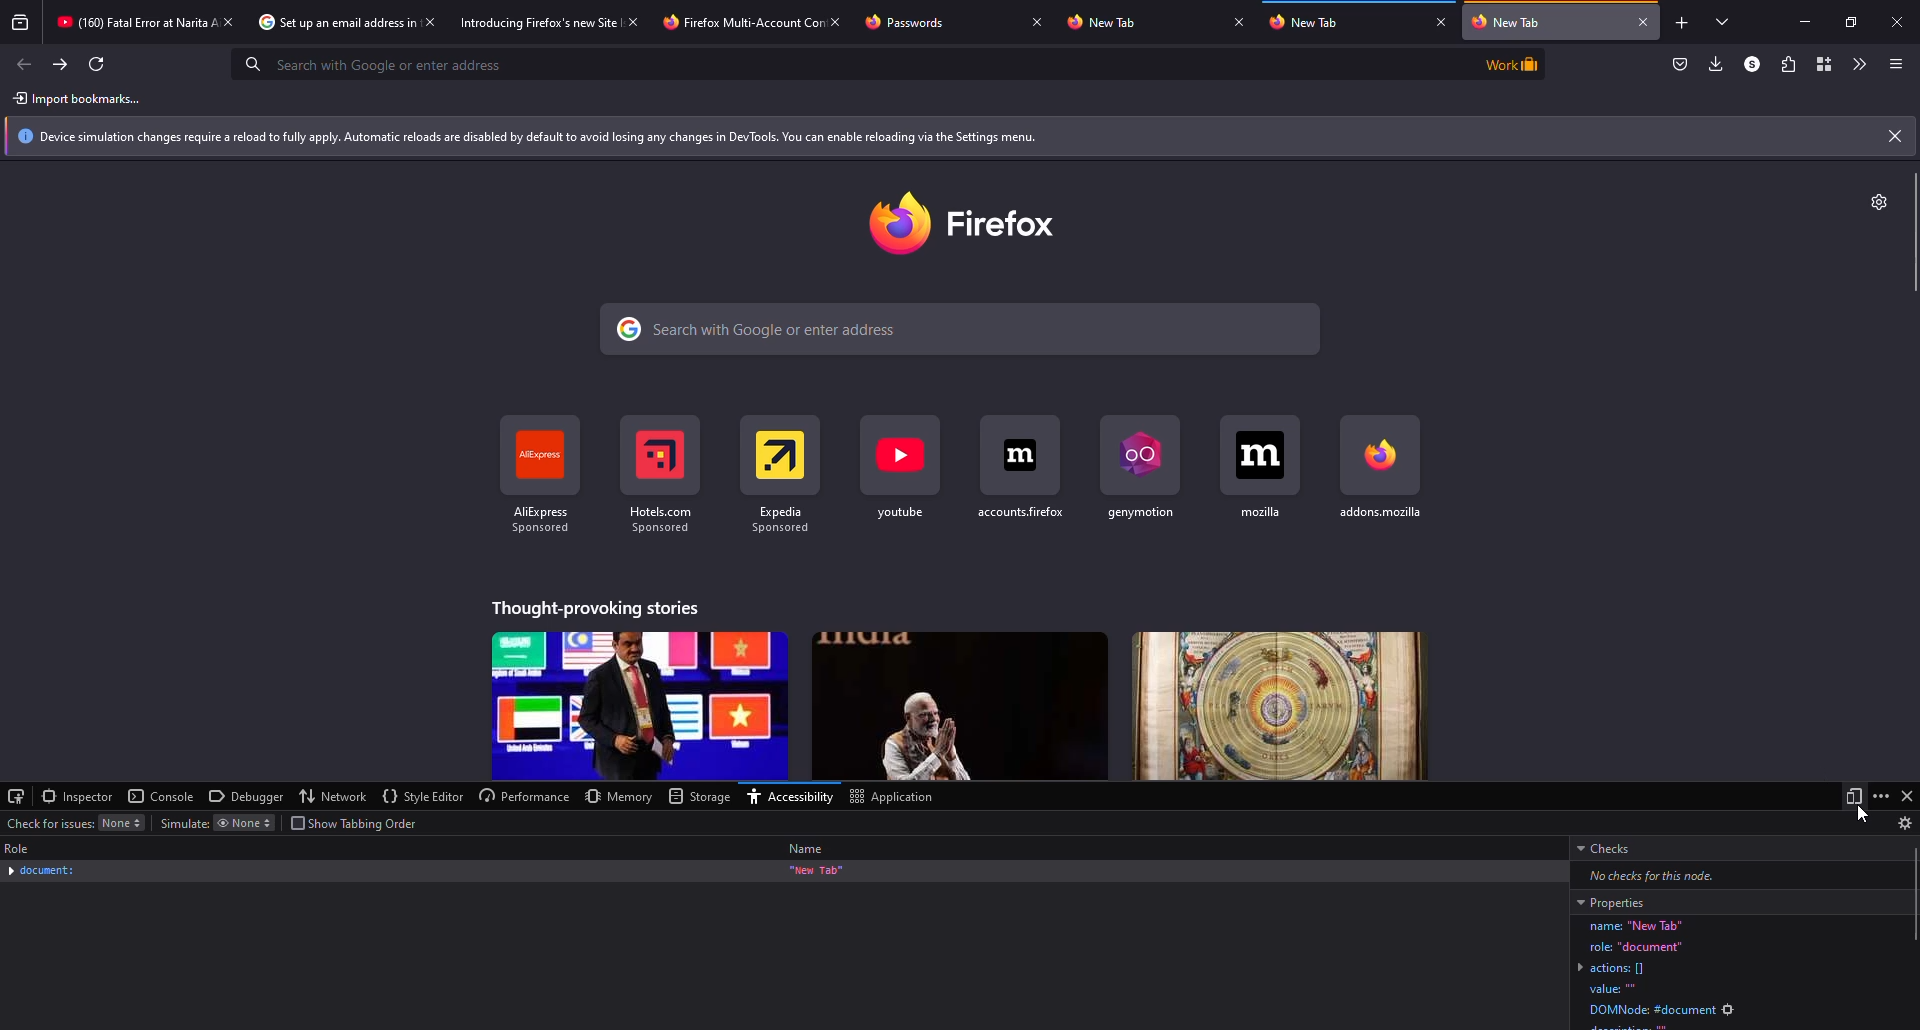 This screenshot has width=1920, height=1030. I want to click on Firefox name and logo, so click(962, 225).